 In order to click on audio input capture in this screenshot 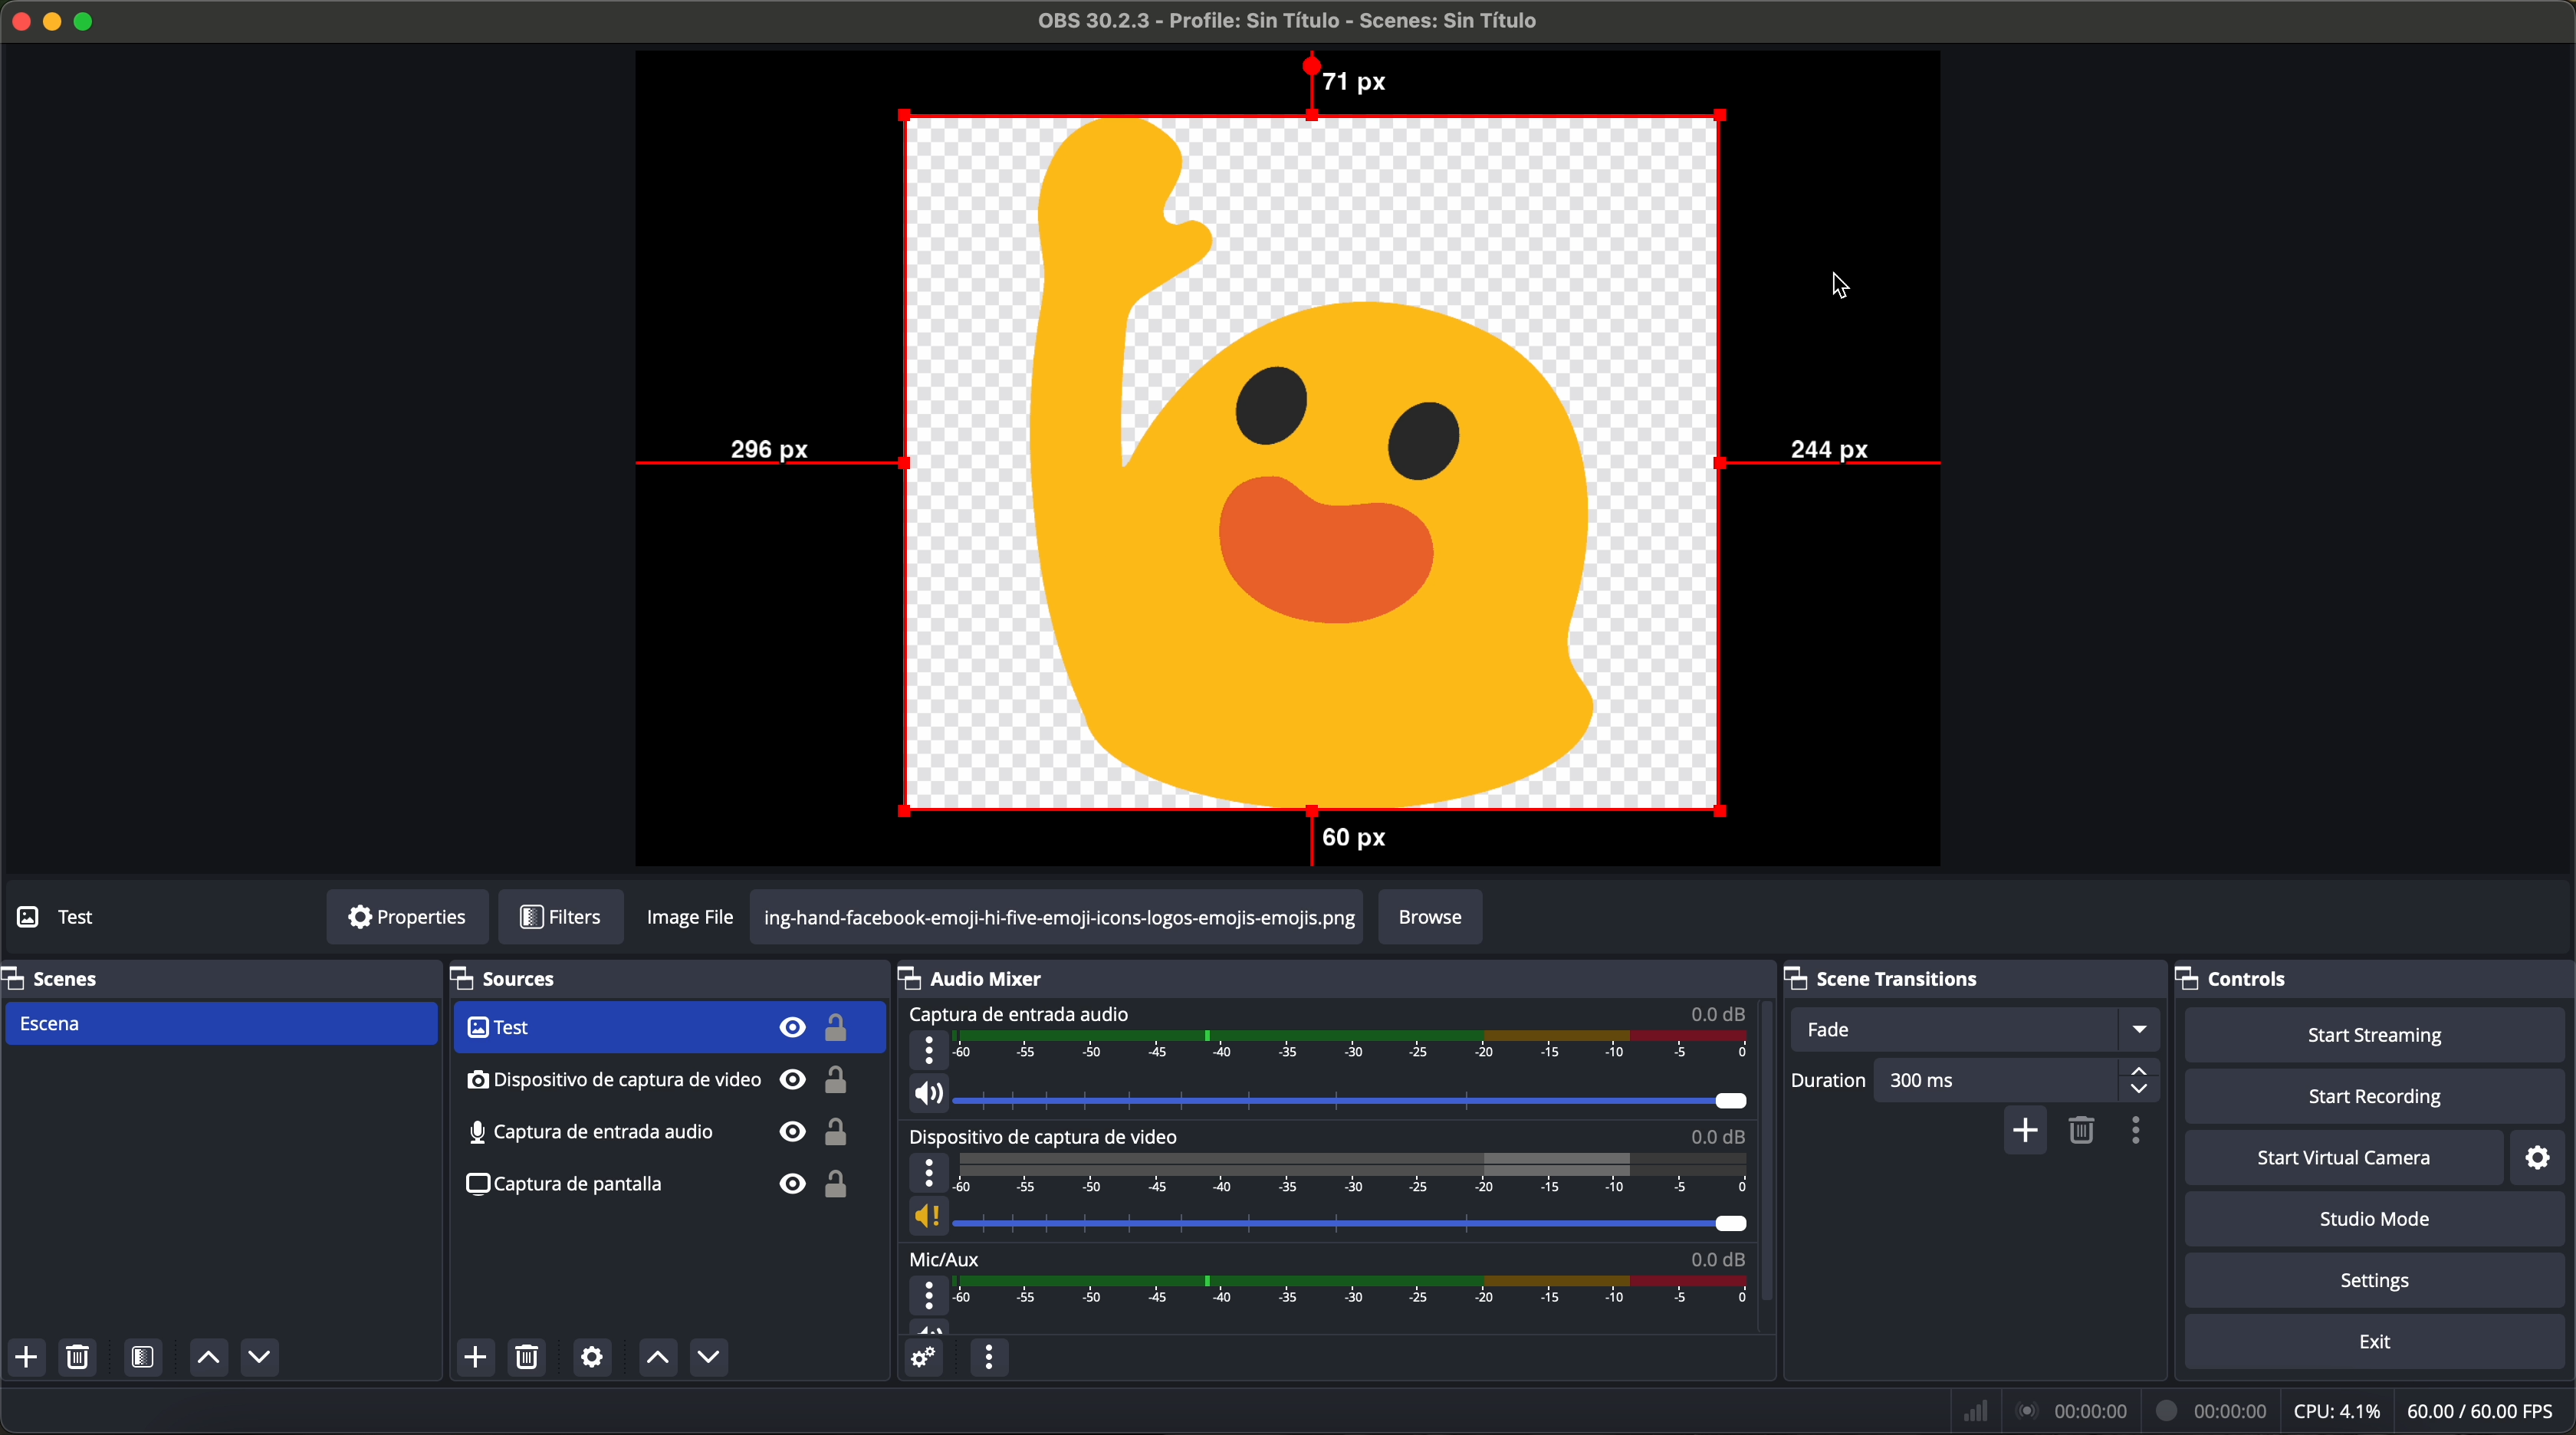, I will do `click(1018, 1014)`.